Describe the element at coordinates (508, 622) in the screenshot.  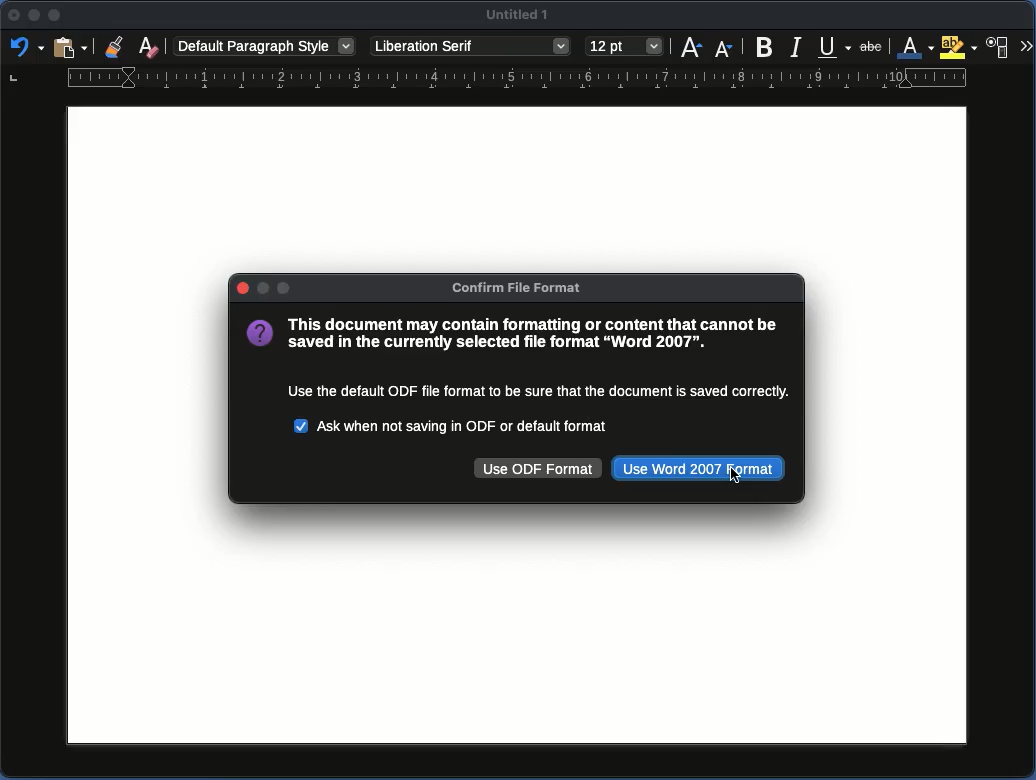
I see `Page` at that location.